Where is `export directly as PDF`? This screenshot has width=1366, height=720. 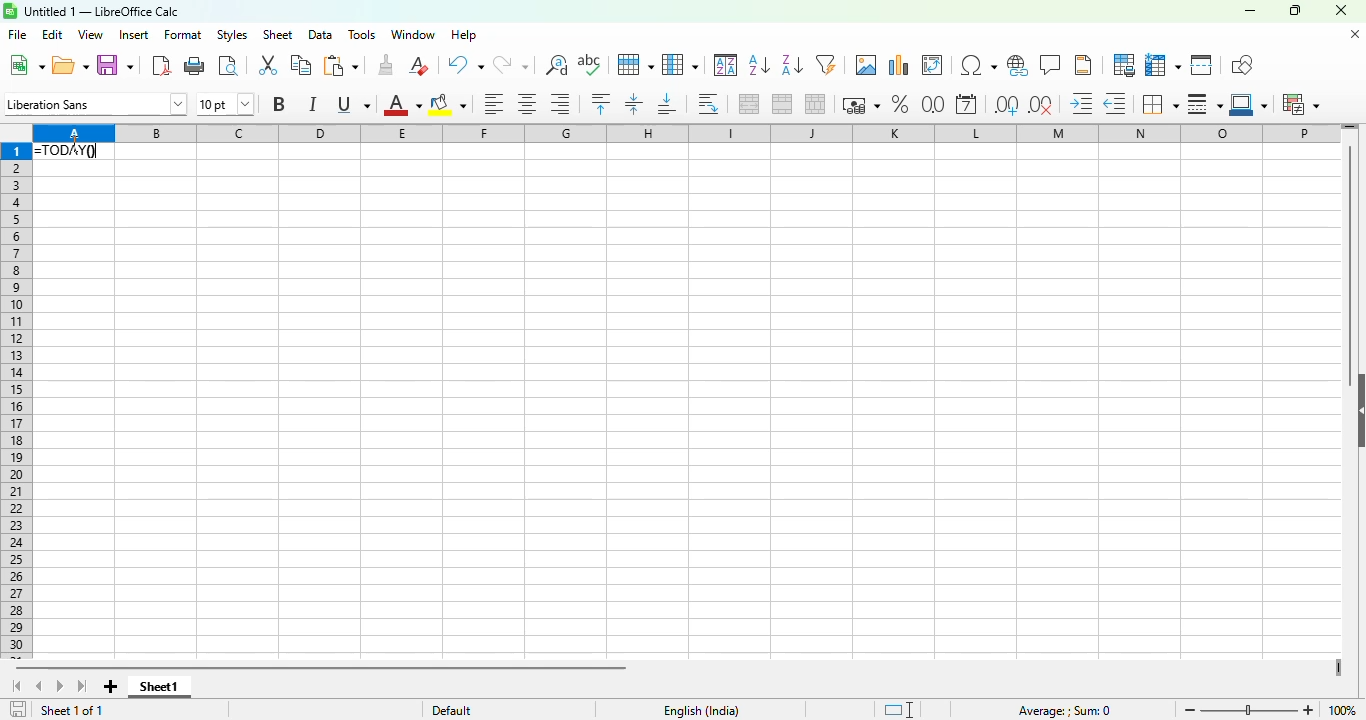 export directly as PDF is located at coordinates (161, 65).